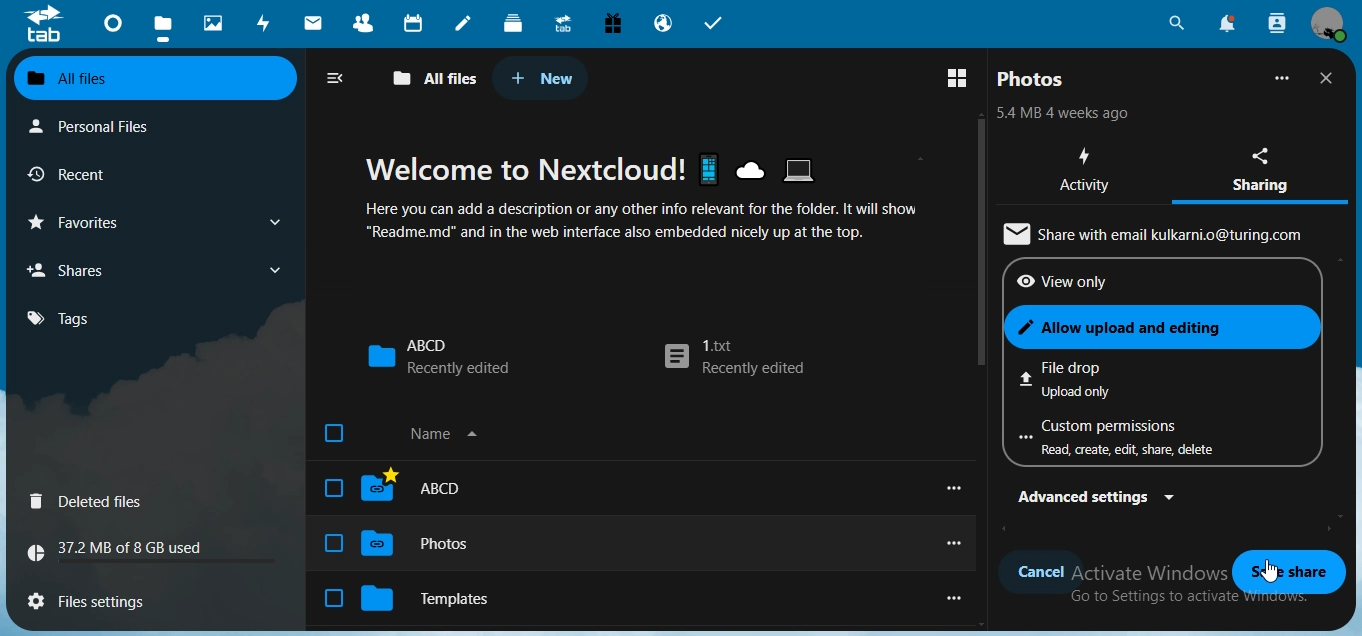  What do you see at coordinates (410, 437) in the screenshot?
I see `name` at bounding box center [410, 437].